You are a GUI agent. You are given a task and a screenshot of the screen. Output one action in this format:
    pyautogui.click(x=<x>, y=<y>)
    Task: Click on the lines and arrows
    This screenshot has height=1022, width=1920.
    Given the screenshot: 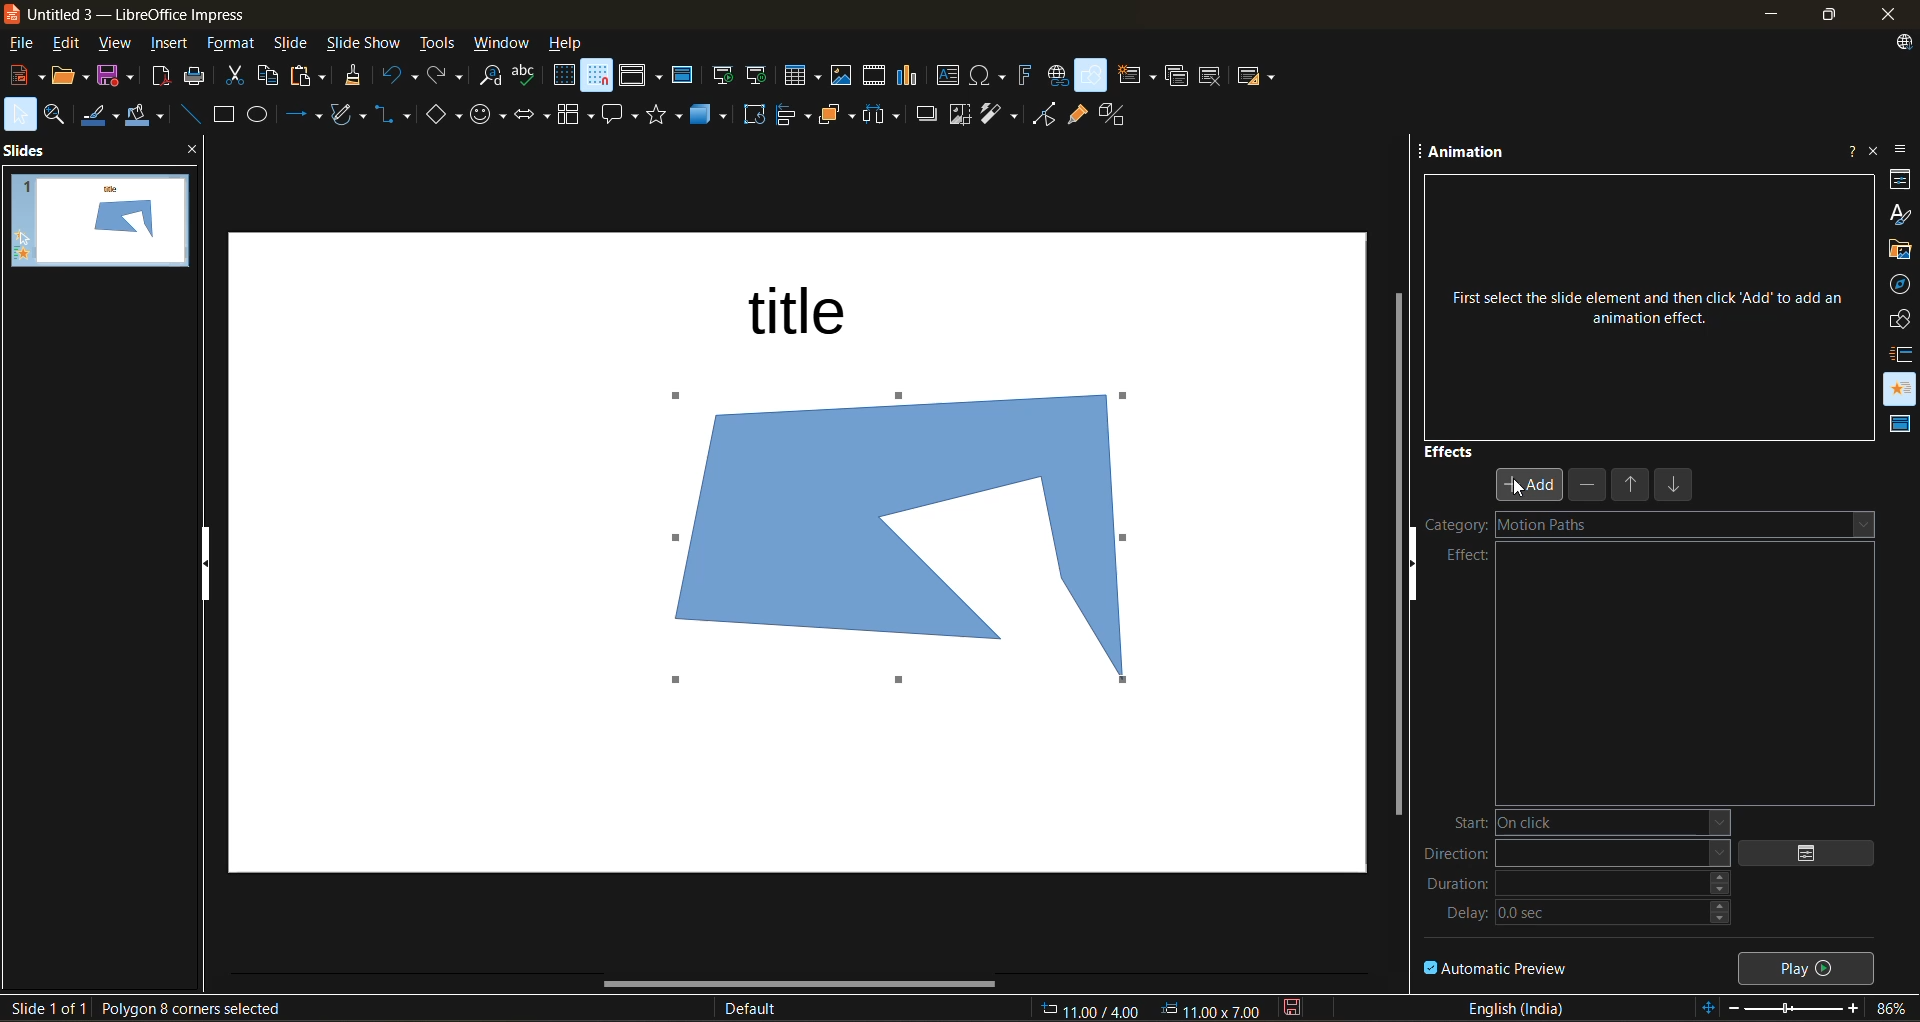 What is the action you would take?
    pyautogui.click(x=300, y=115)
    